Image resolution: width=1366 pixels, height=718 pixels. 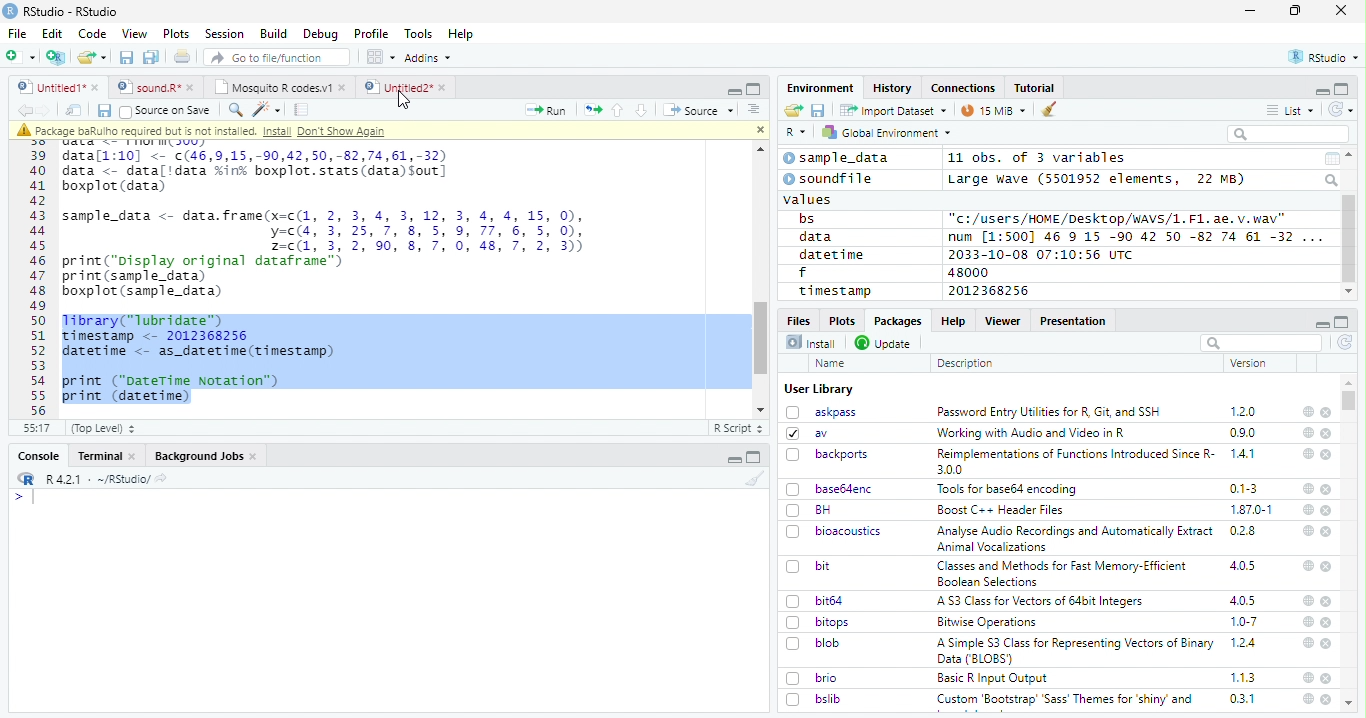 What do you see at coordinates (813, 643) in the screenshot?
I see `blob` at bounding box center [813, 643].